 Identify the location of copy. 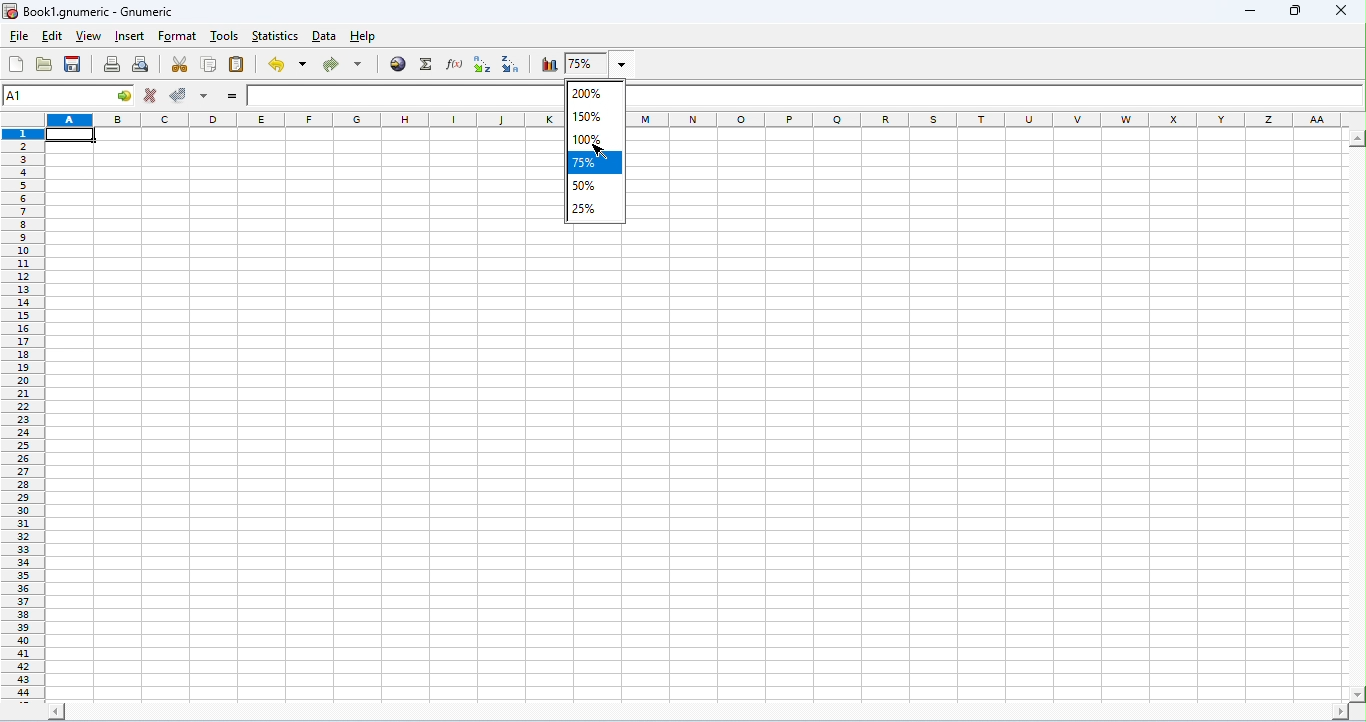
(210, 65).